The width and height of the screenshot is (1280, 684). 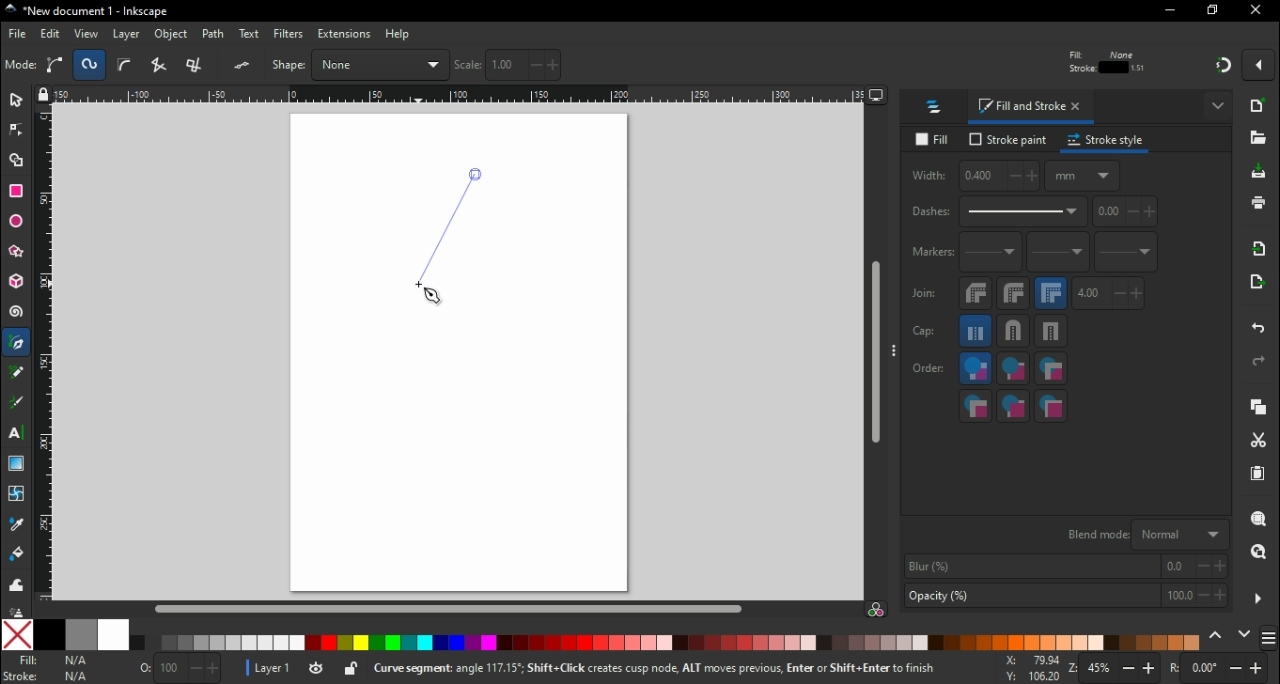 I want to click on max length of miter, so click(x=1110, y=297).